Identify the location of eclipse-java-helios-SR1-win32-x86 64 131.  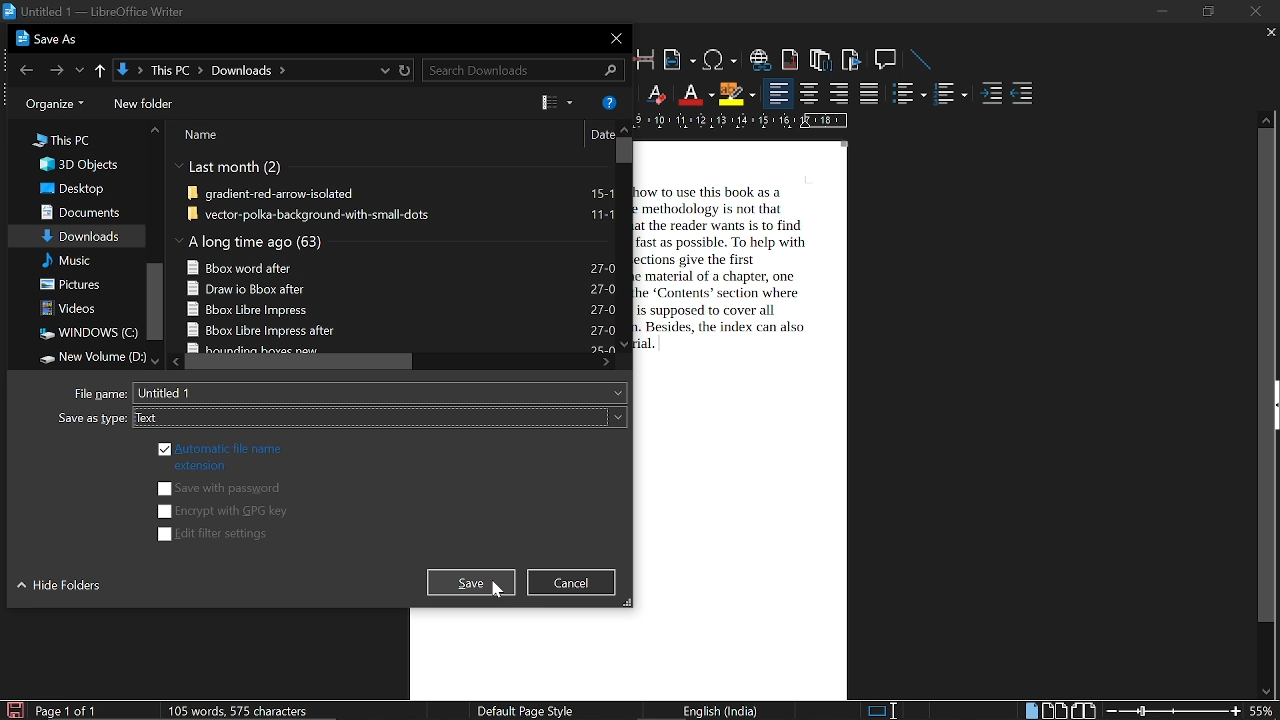
(400, 266).